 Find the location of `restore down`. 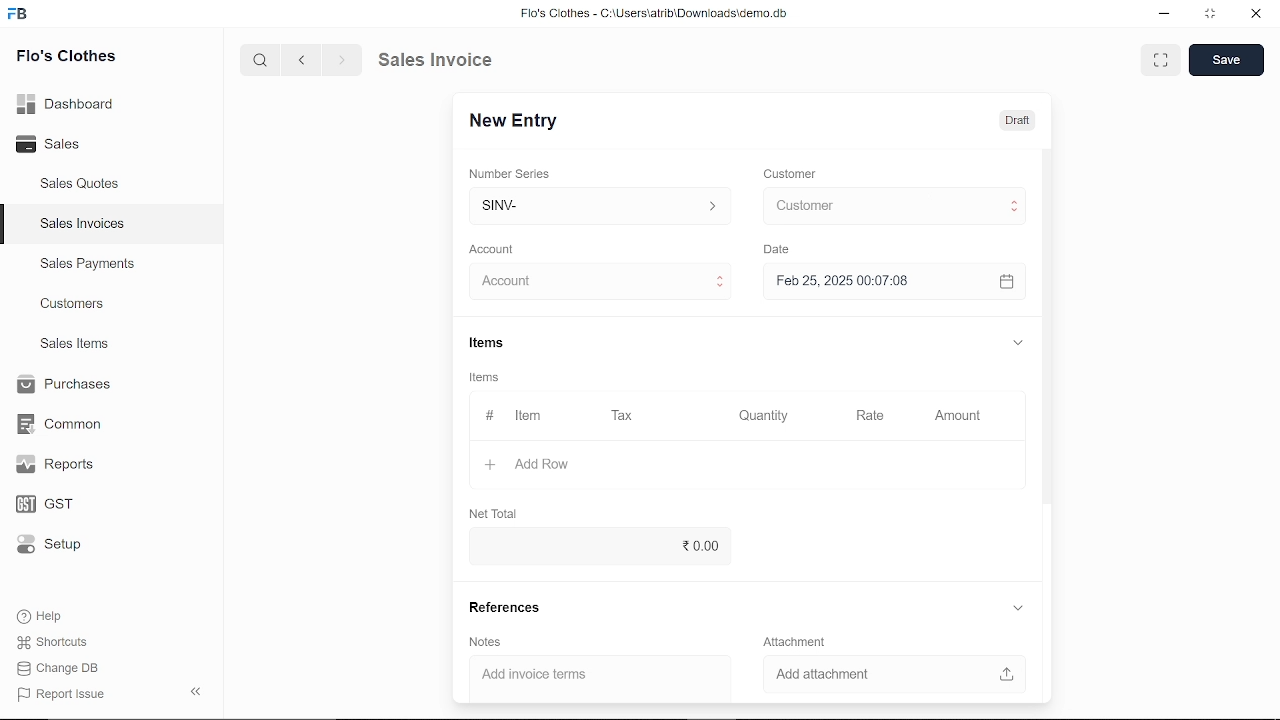

restore down is located at coordinates (1207, 15).